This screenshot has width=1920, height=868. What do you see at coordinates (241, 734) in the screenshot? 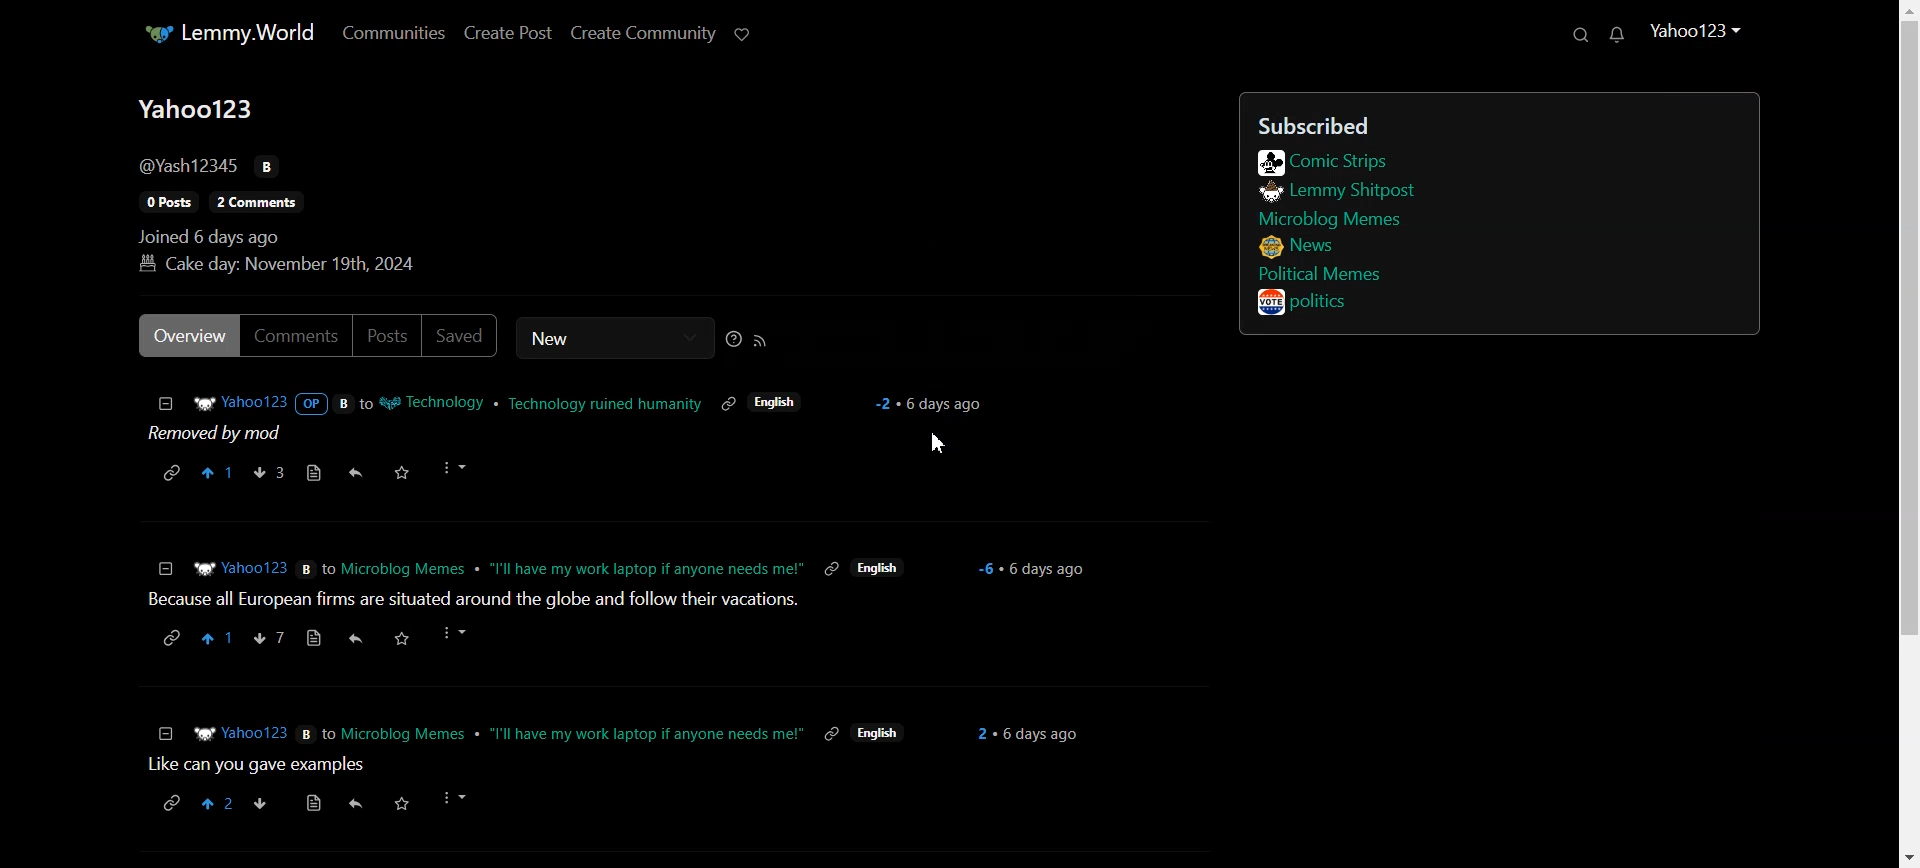
I see `yahoo123` at bounding box center [241, 734].